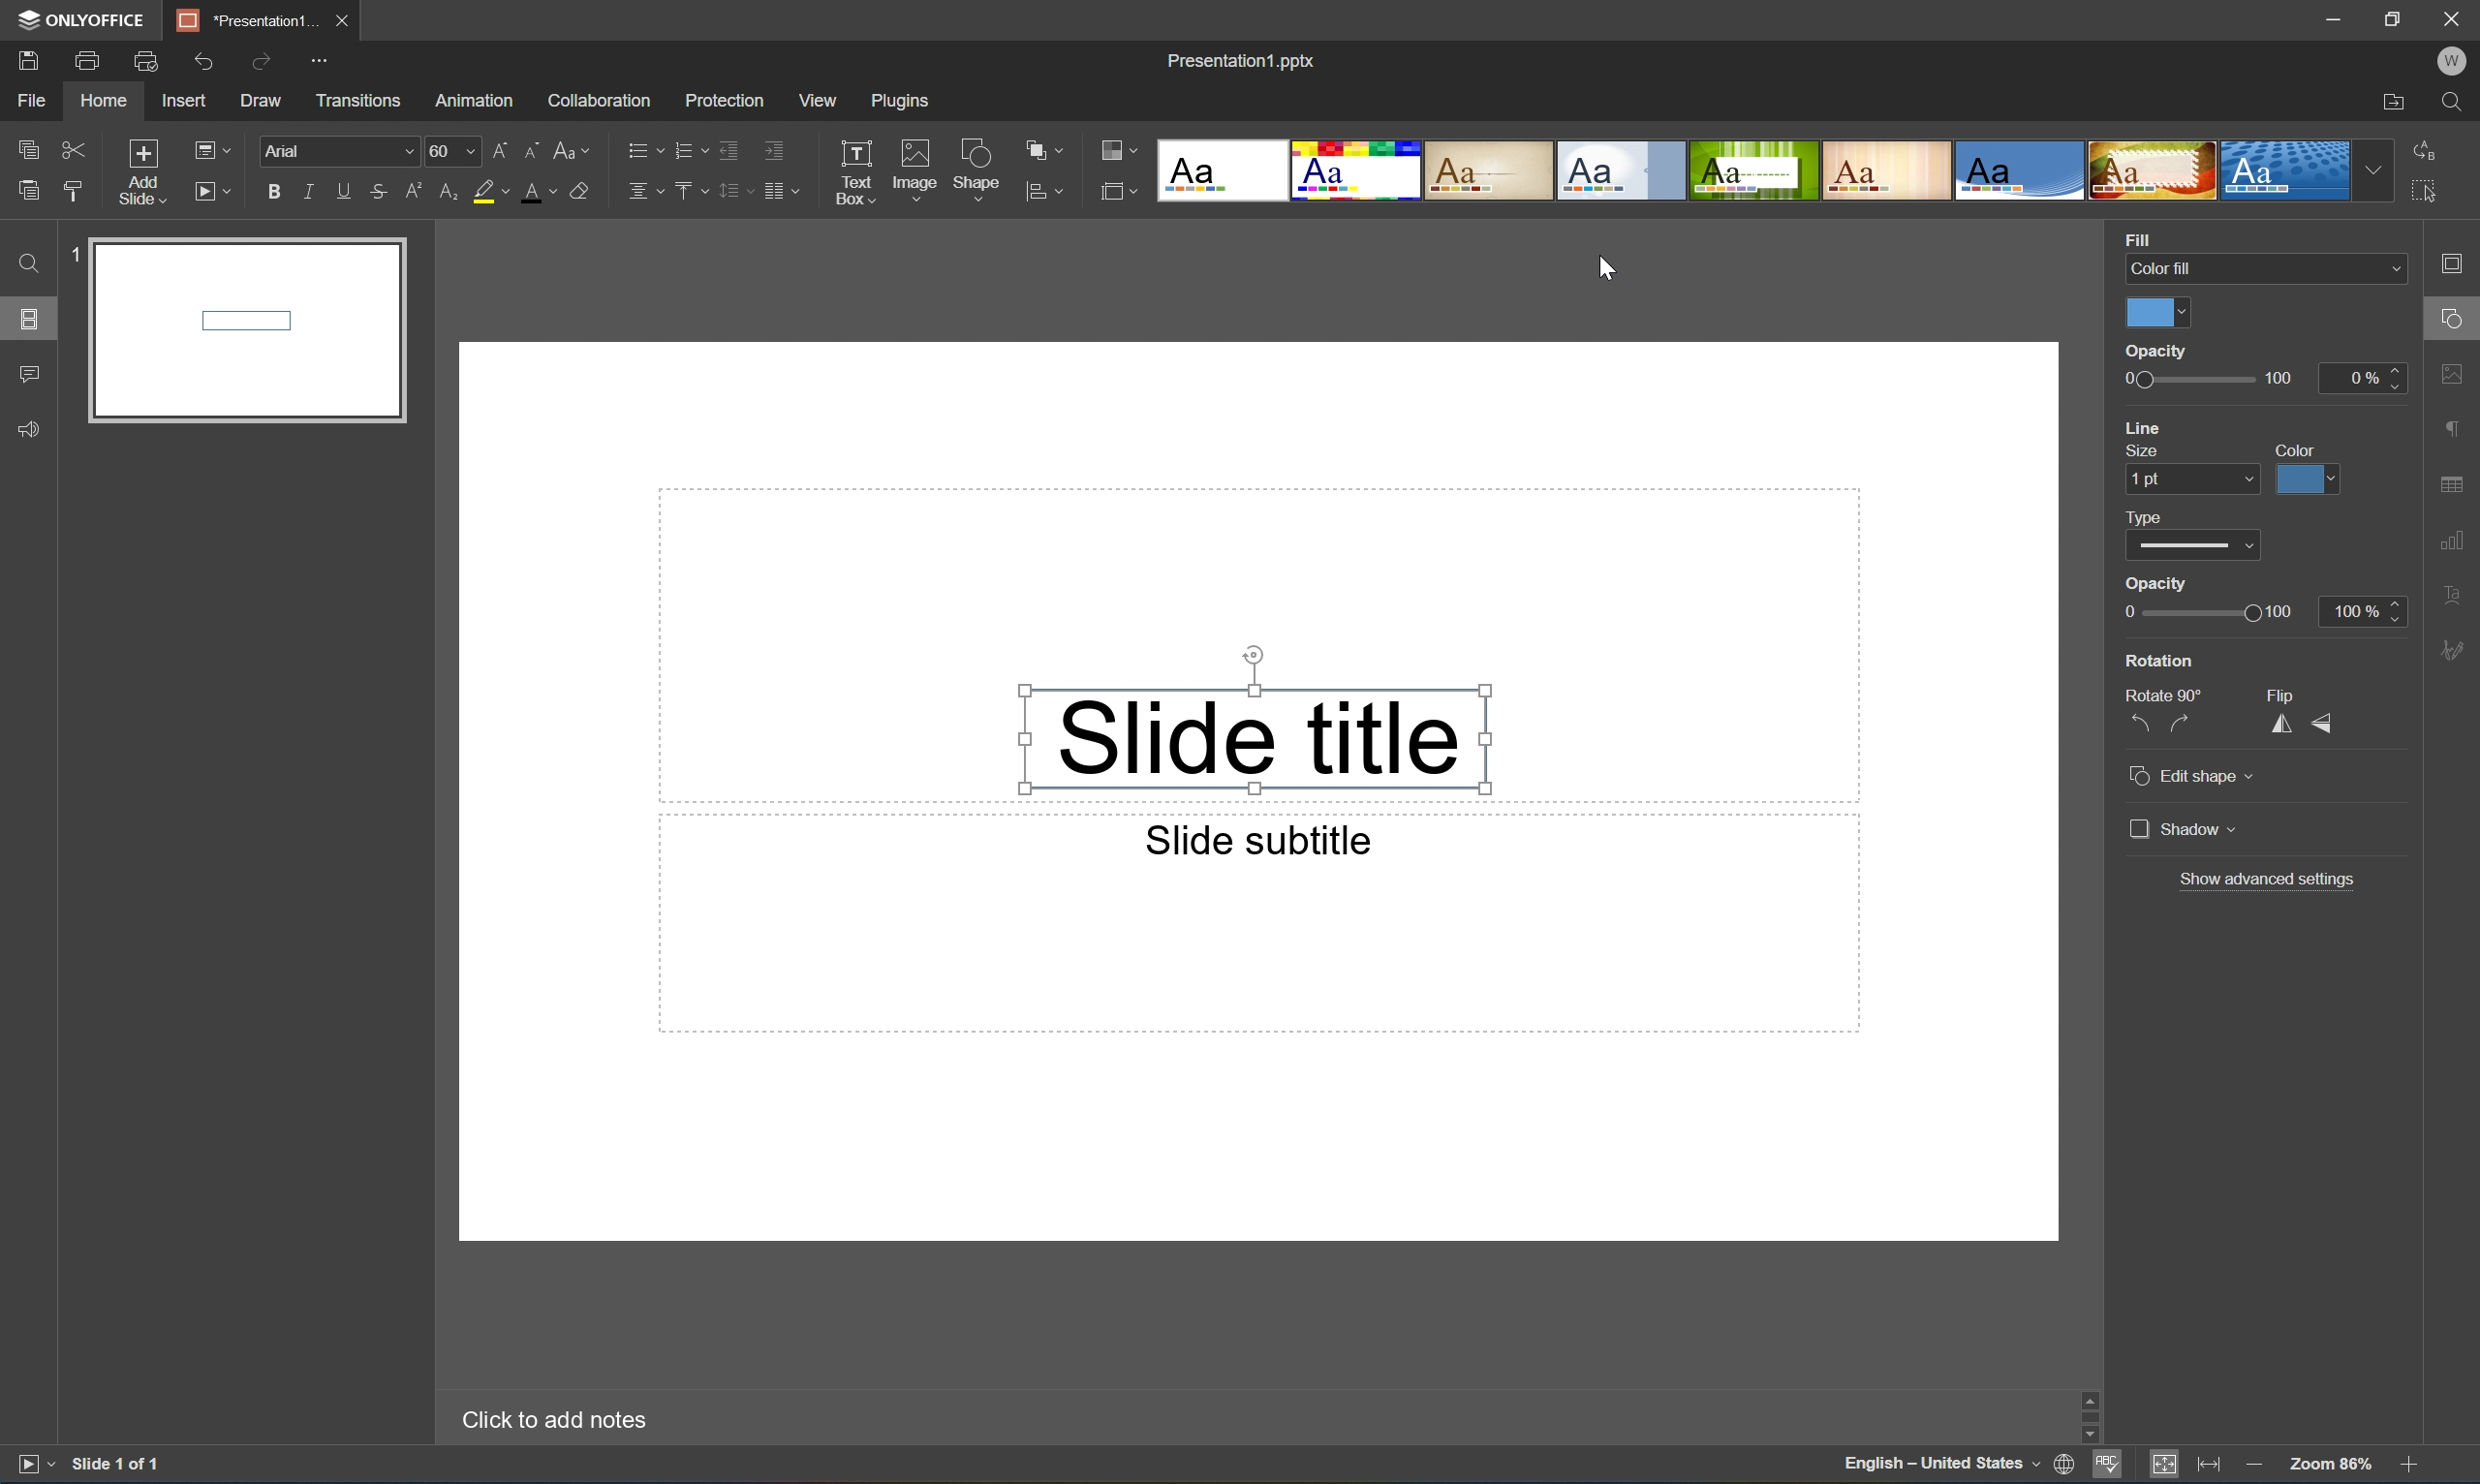 The width and height of the screenshot is (2480, 1484). I want to click on Fill, so click(2144, 237).